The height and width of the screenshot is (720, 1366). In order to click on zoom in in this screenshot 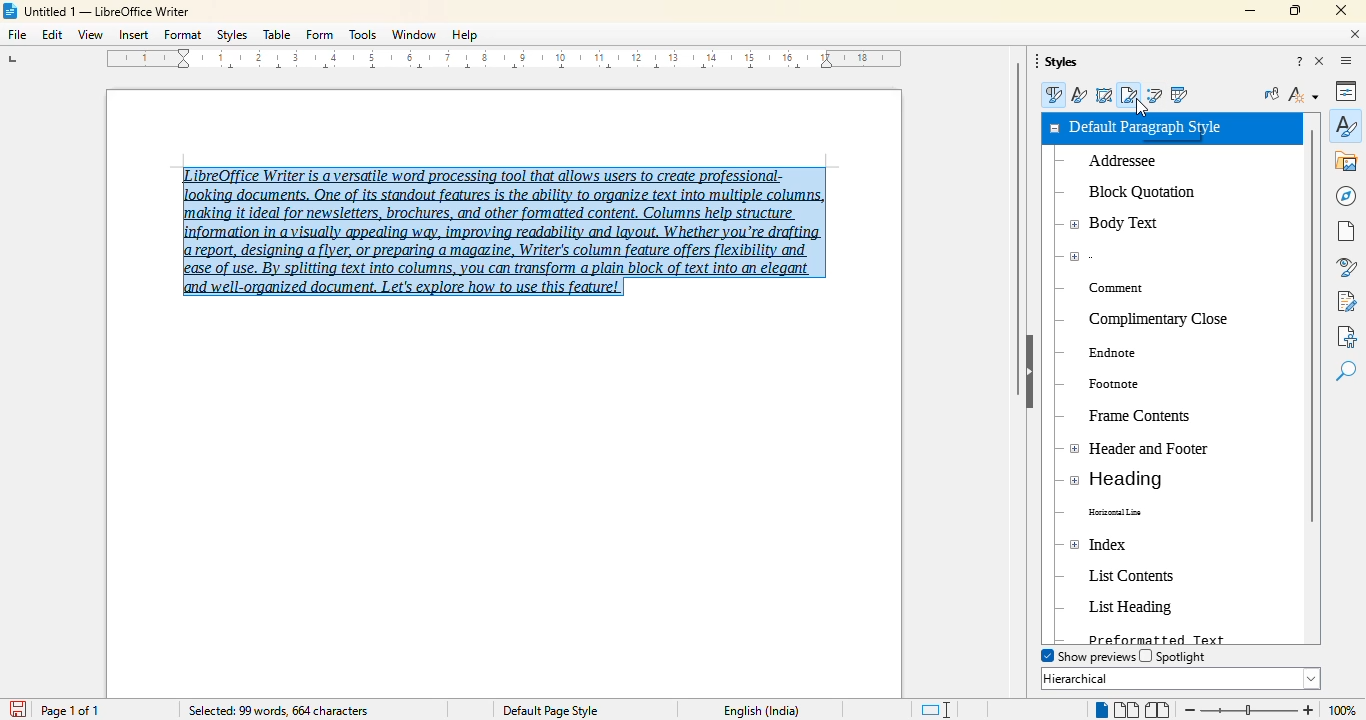, I will do `click(1307, 710)`.